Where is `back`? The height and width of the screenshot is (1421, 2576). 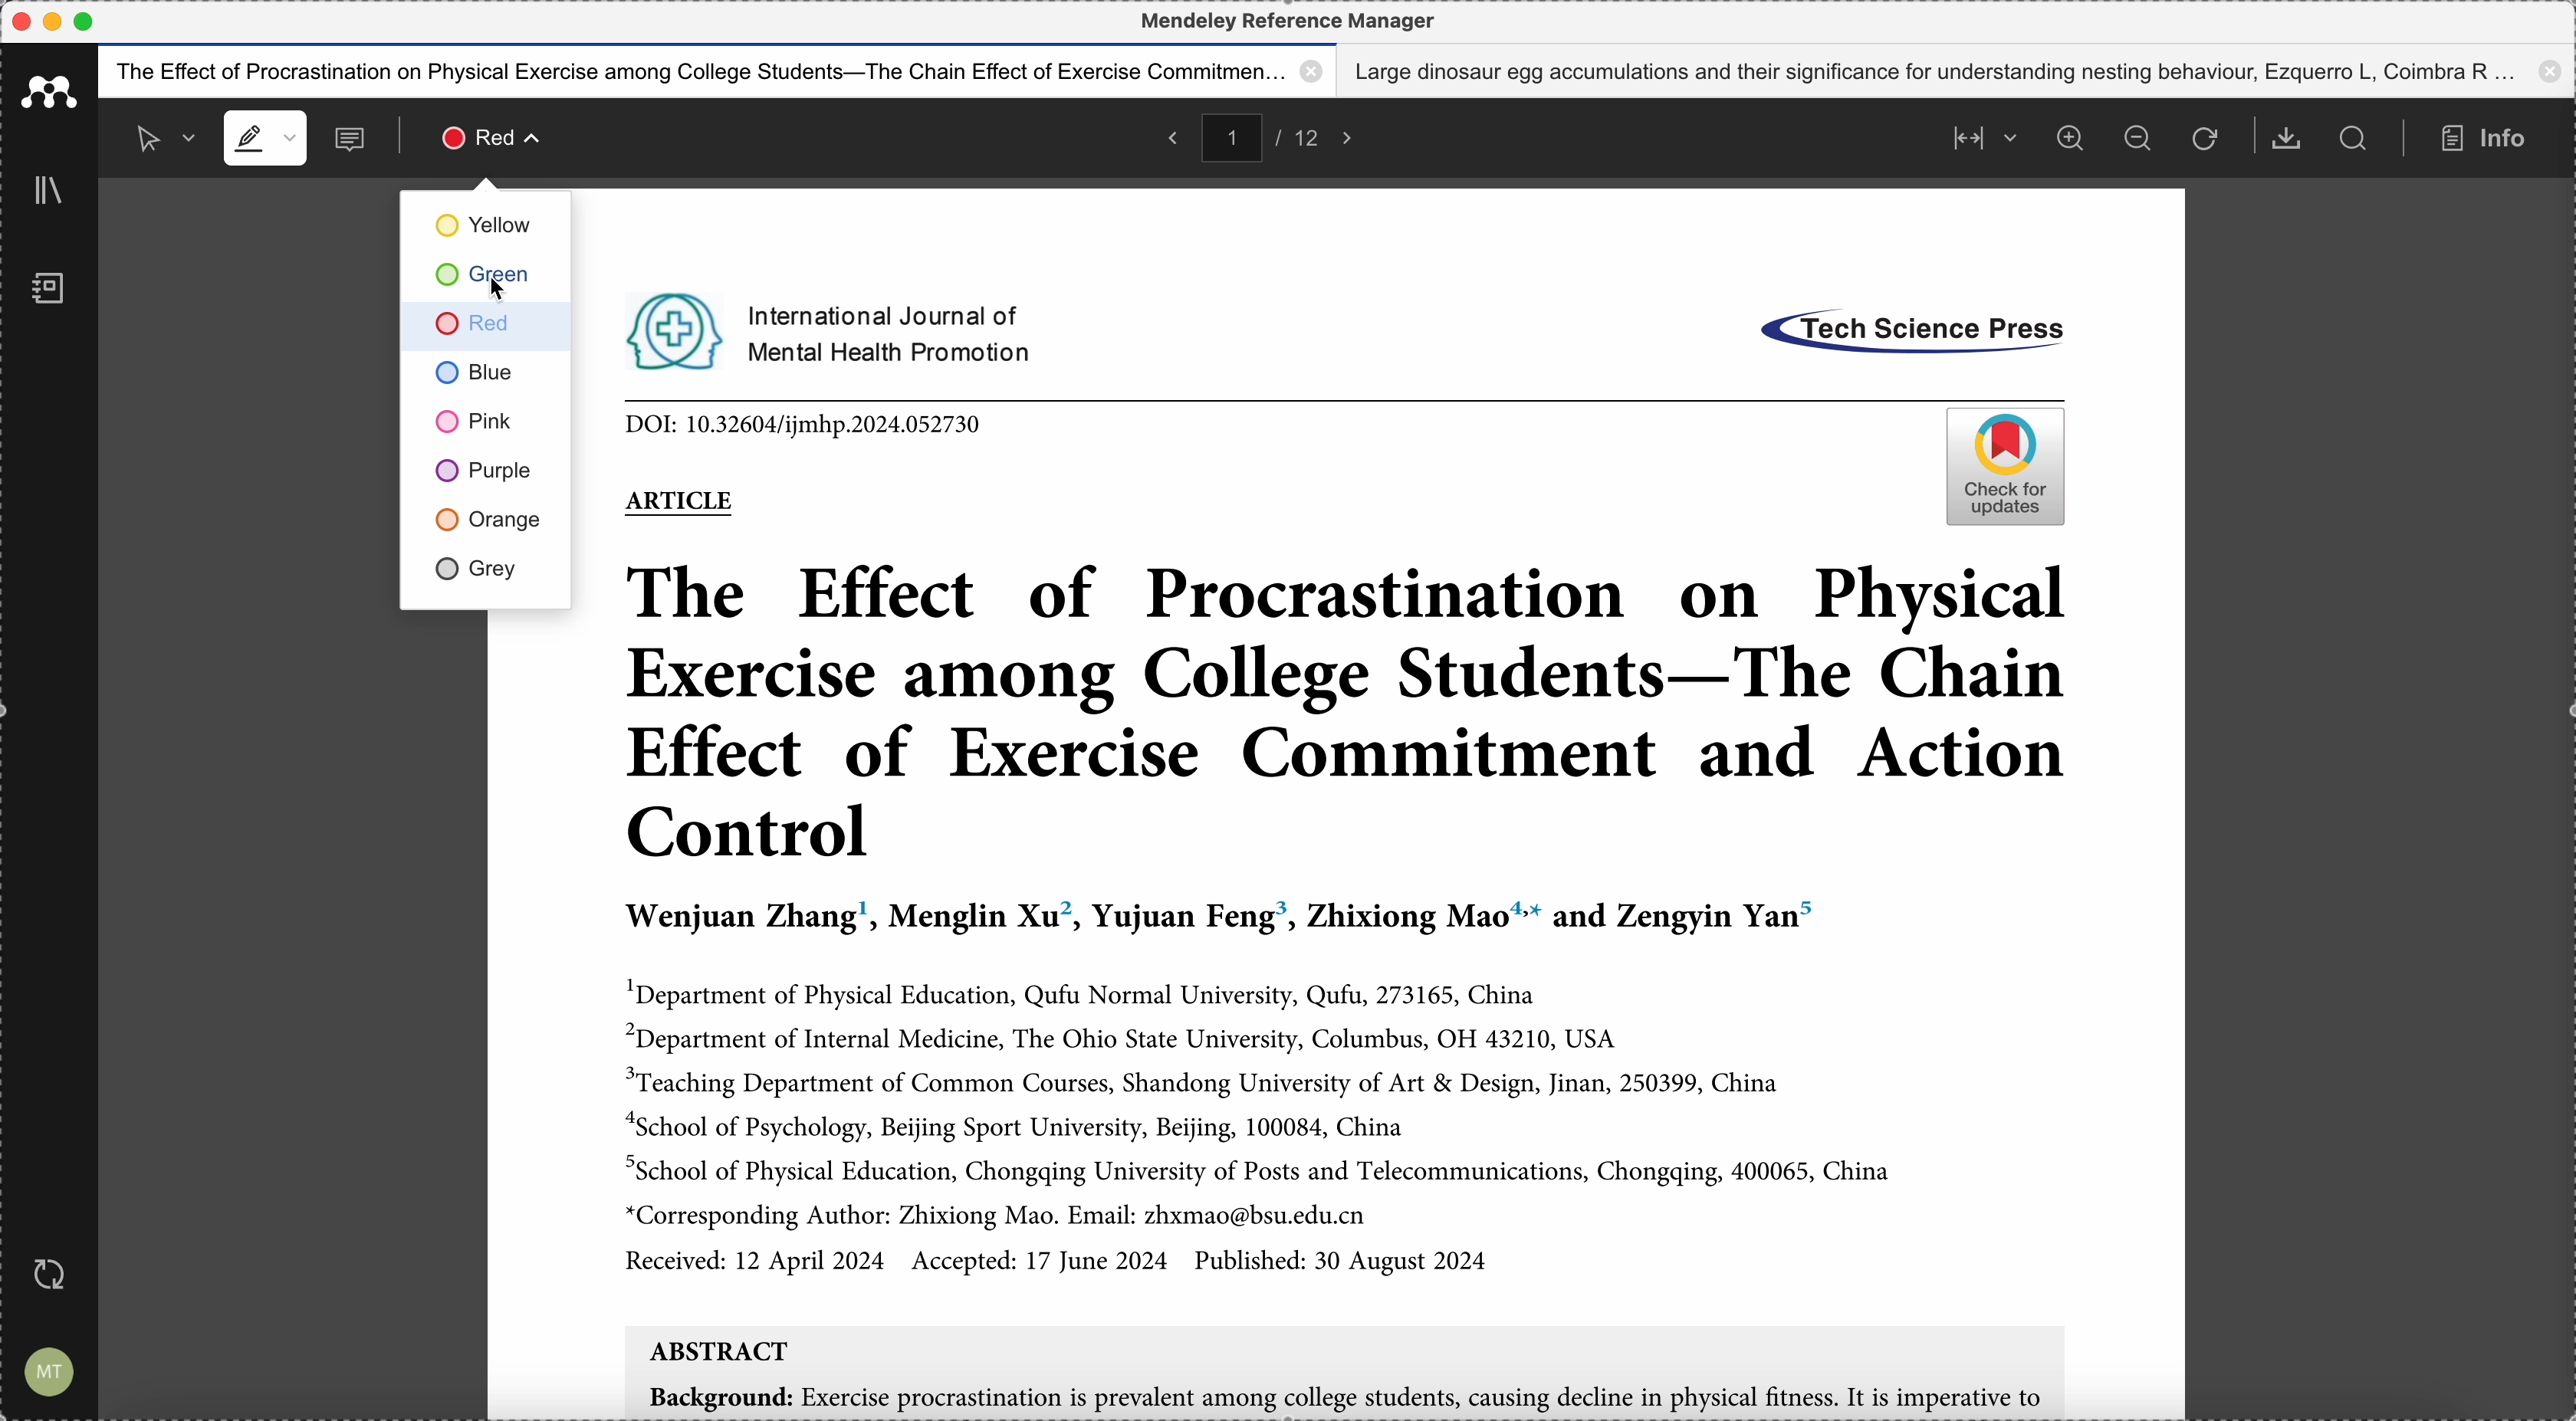 back is located at coordinates (1169, 136).